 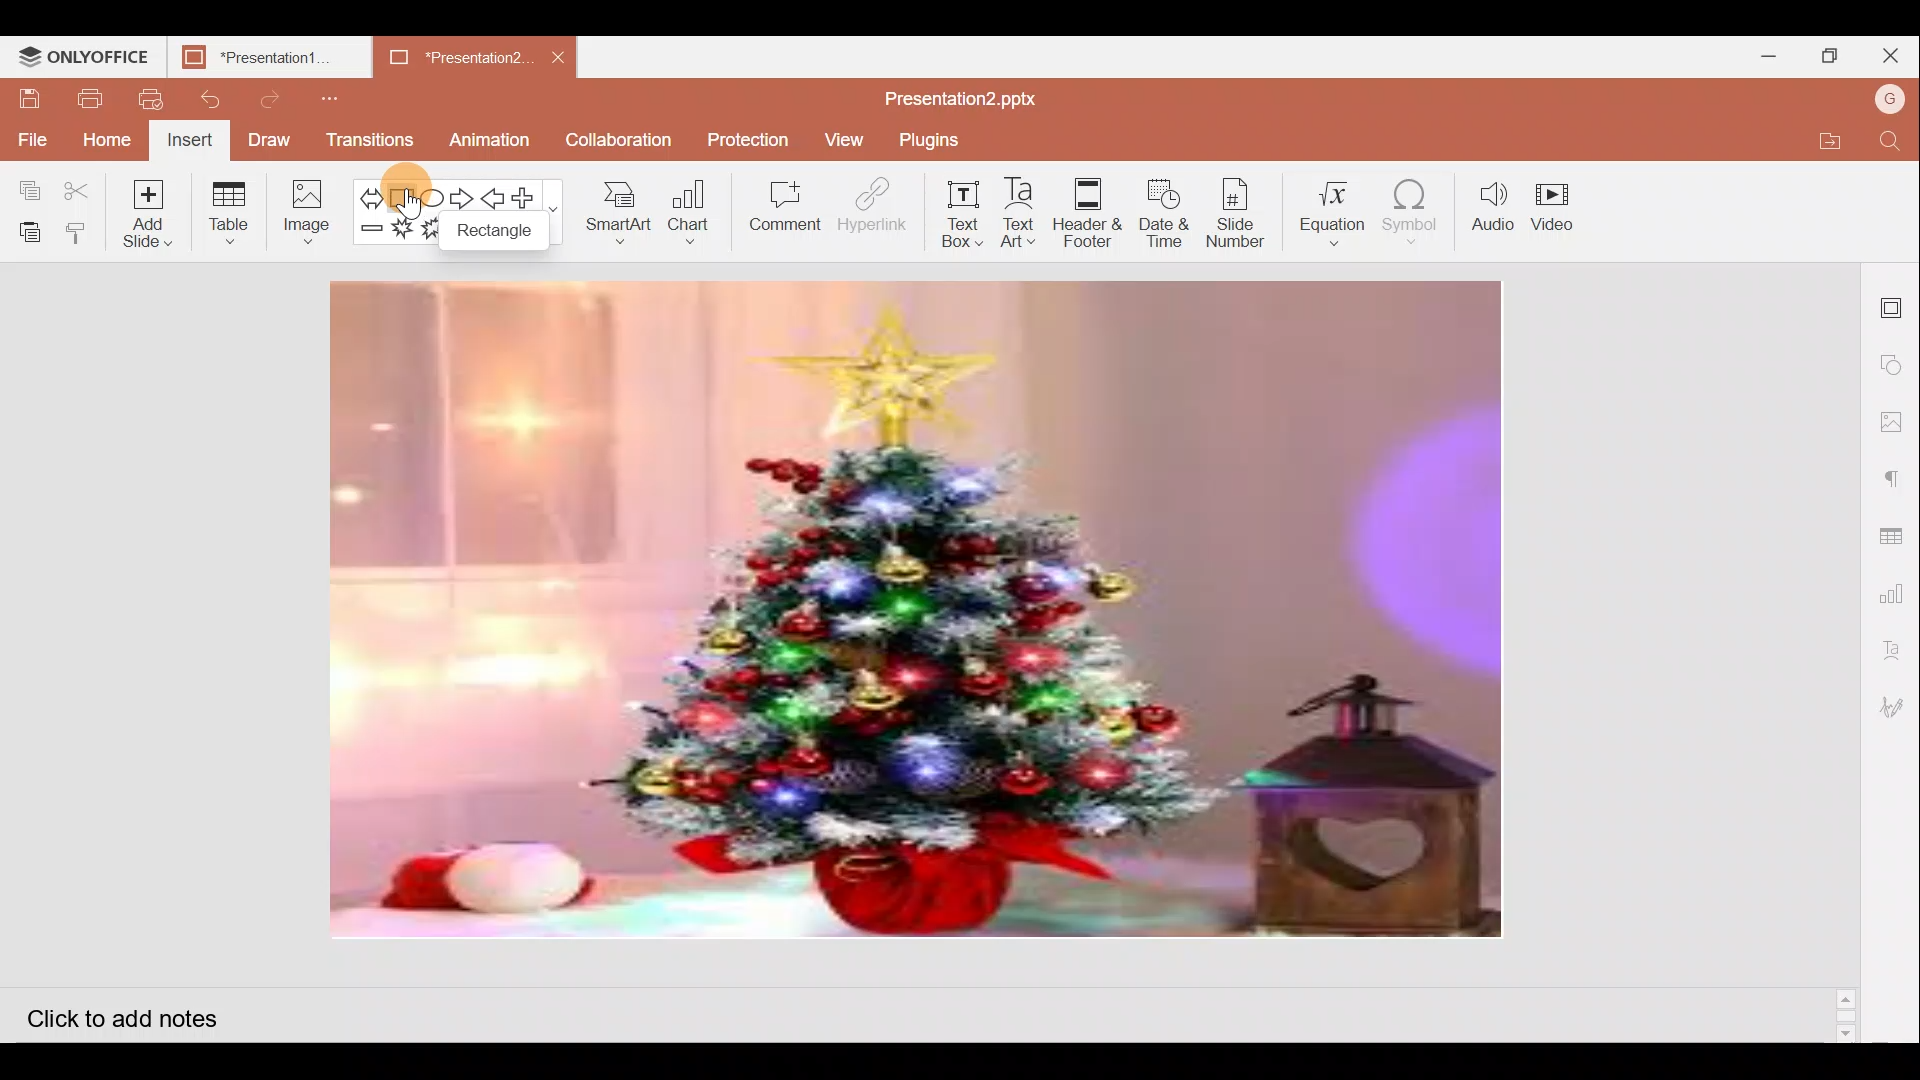 What do you see at coordinates (493, 196) in the screenshot?
I see `Left arrow` at bounding box center [493, 196].